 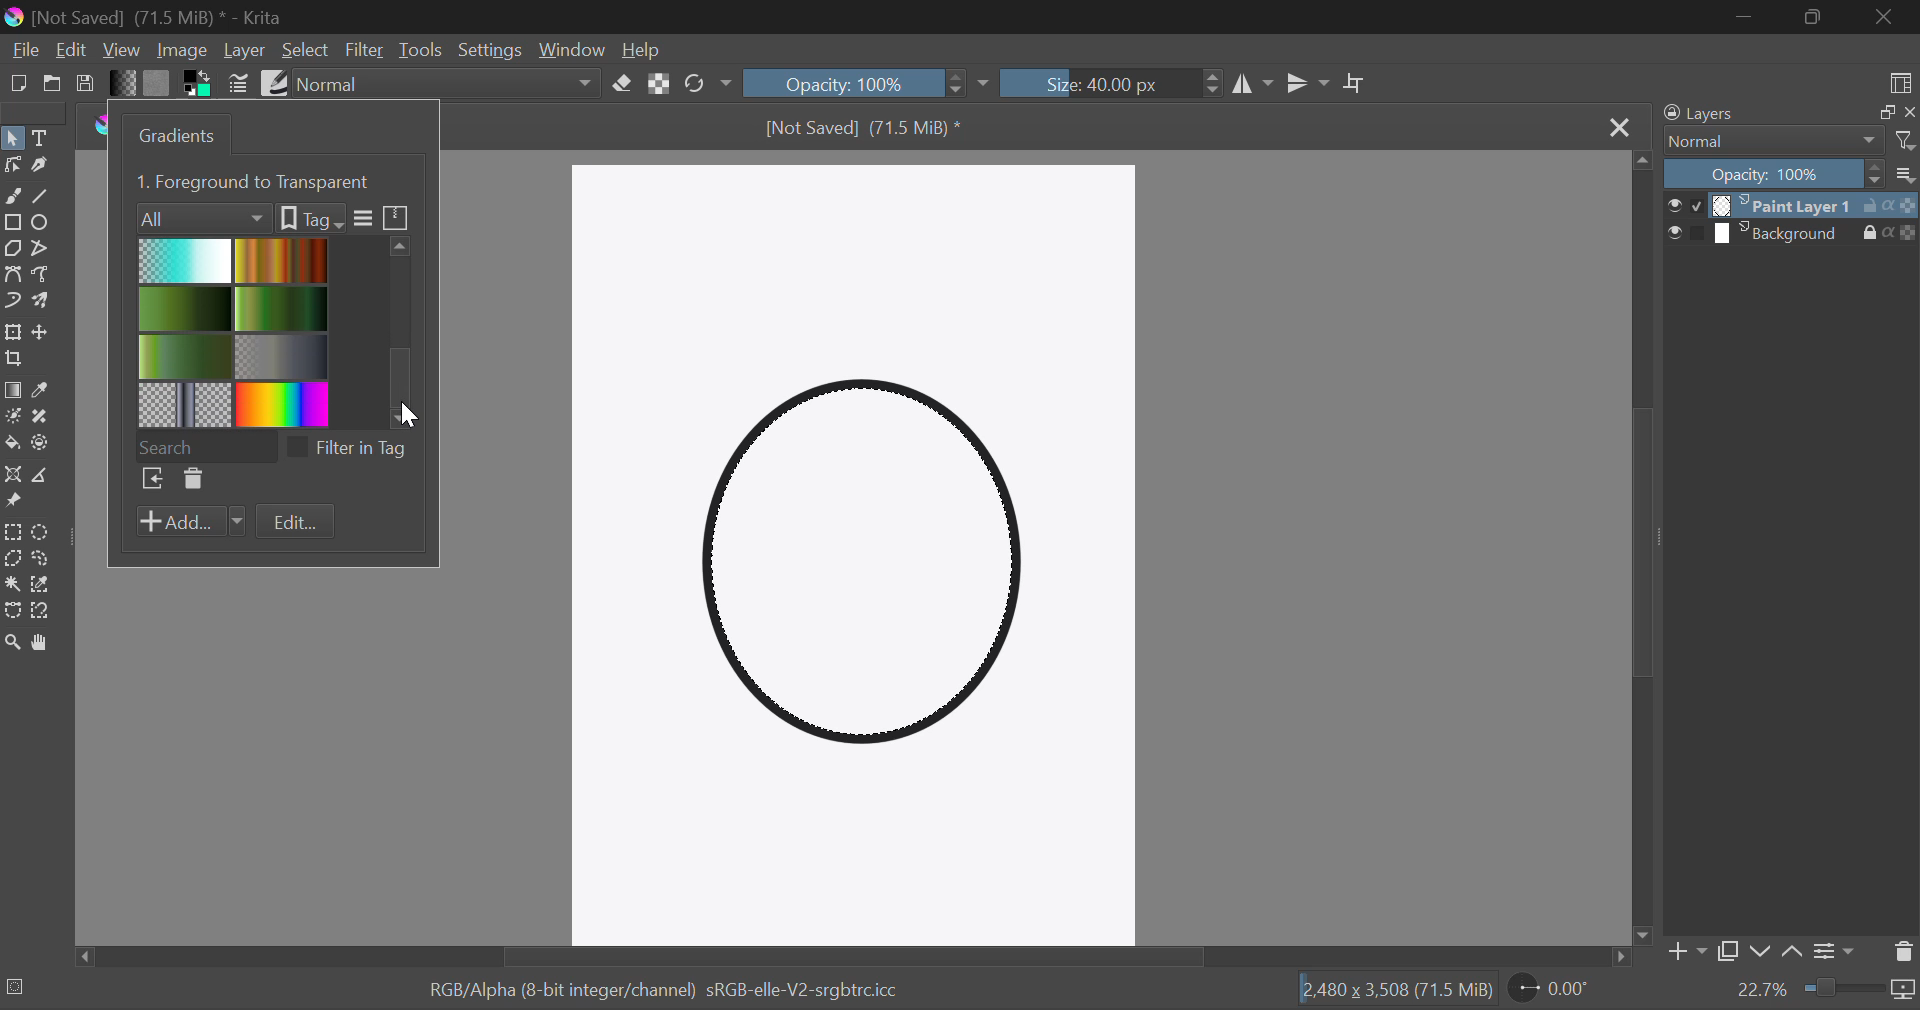 I want to click on Brush Presets, so click(x=278, y=85).